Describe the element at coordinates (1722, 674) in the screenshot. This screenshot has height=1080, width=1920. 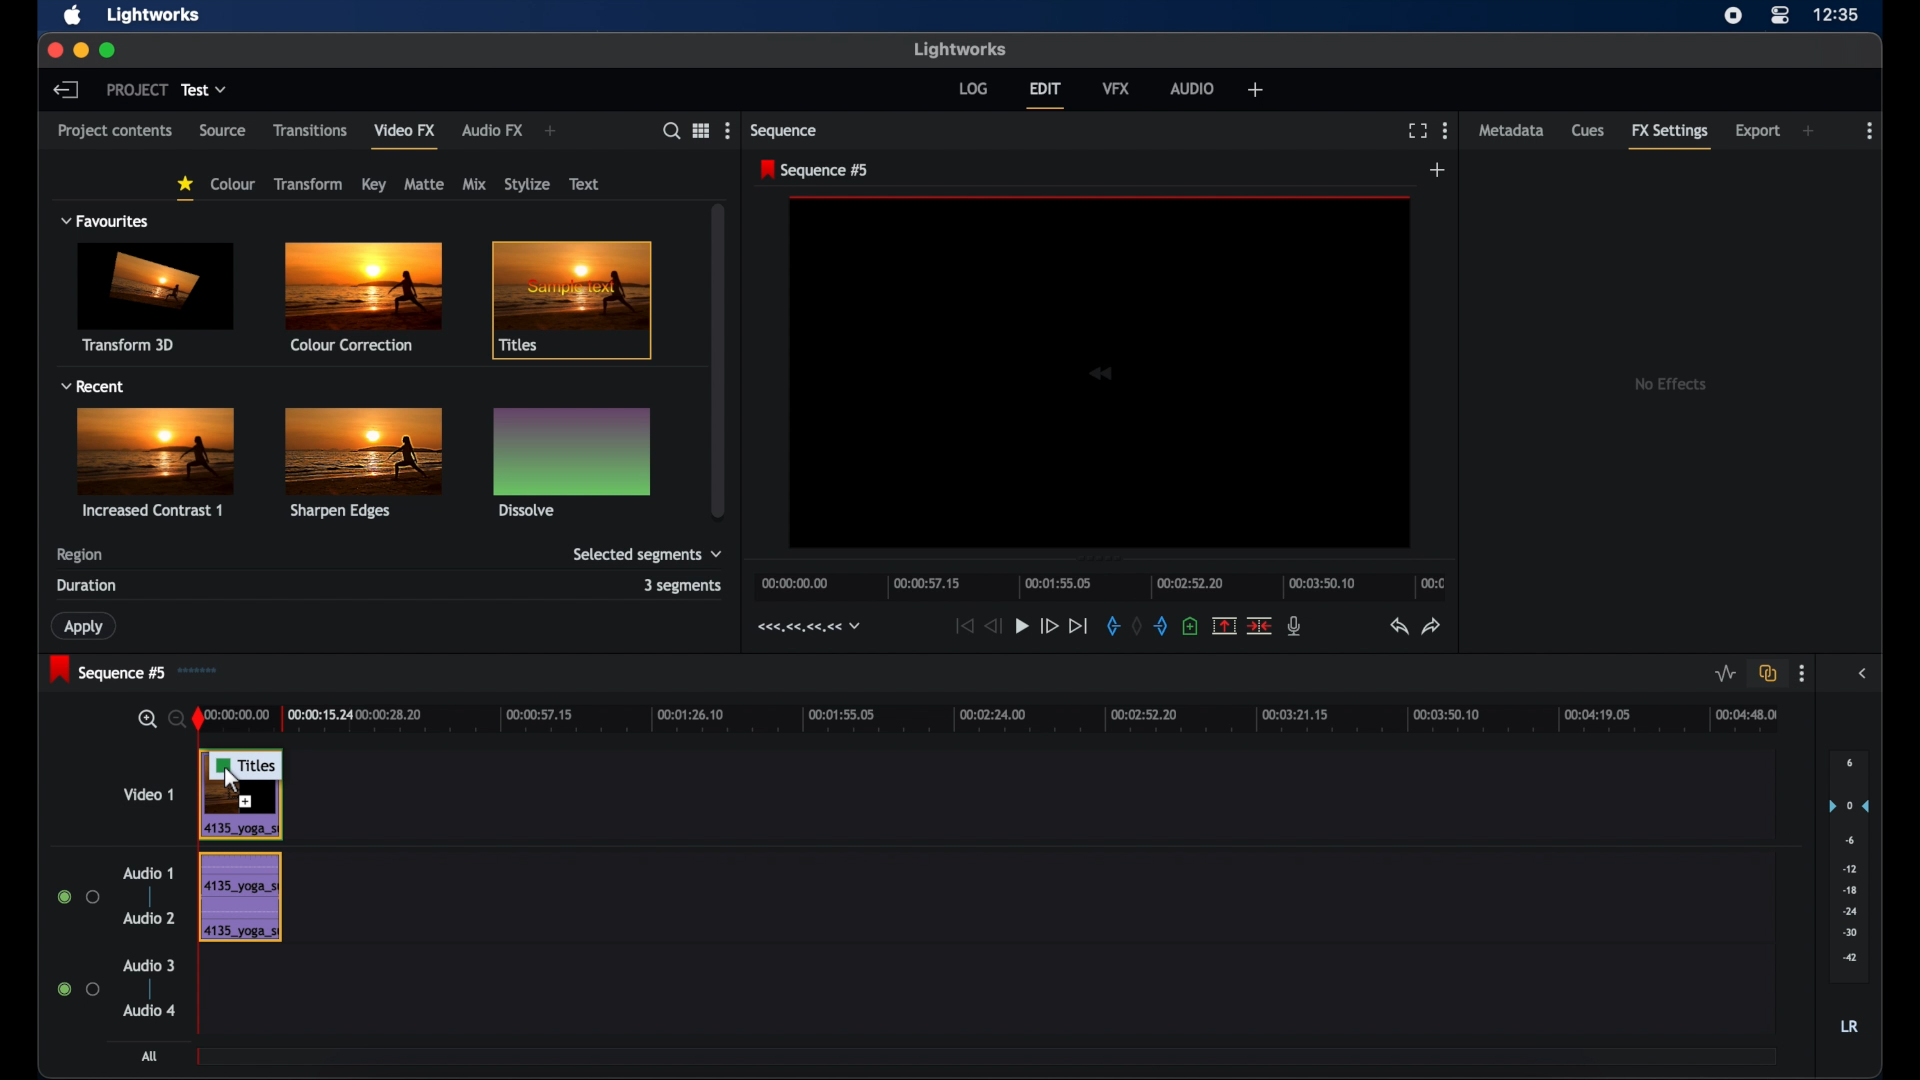
I see `toggle audio level editing` at that location.